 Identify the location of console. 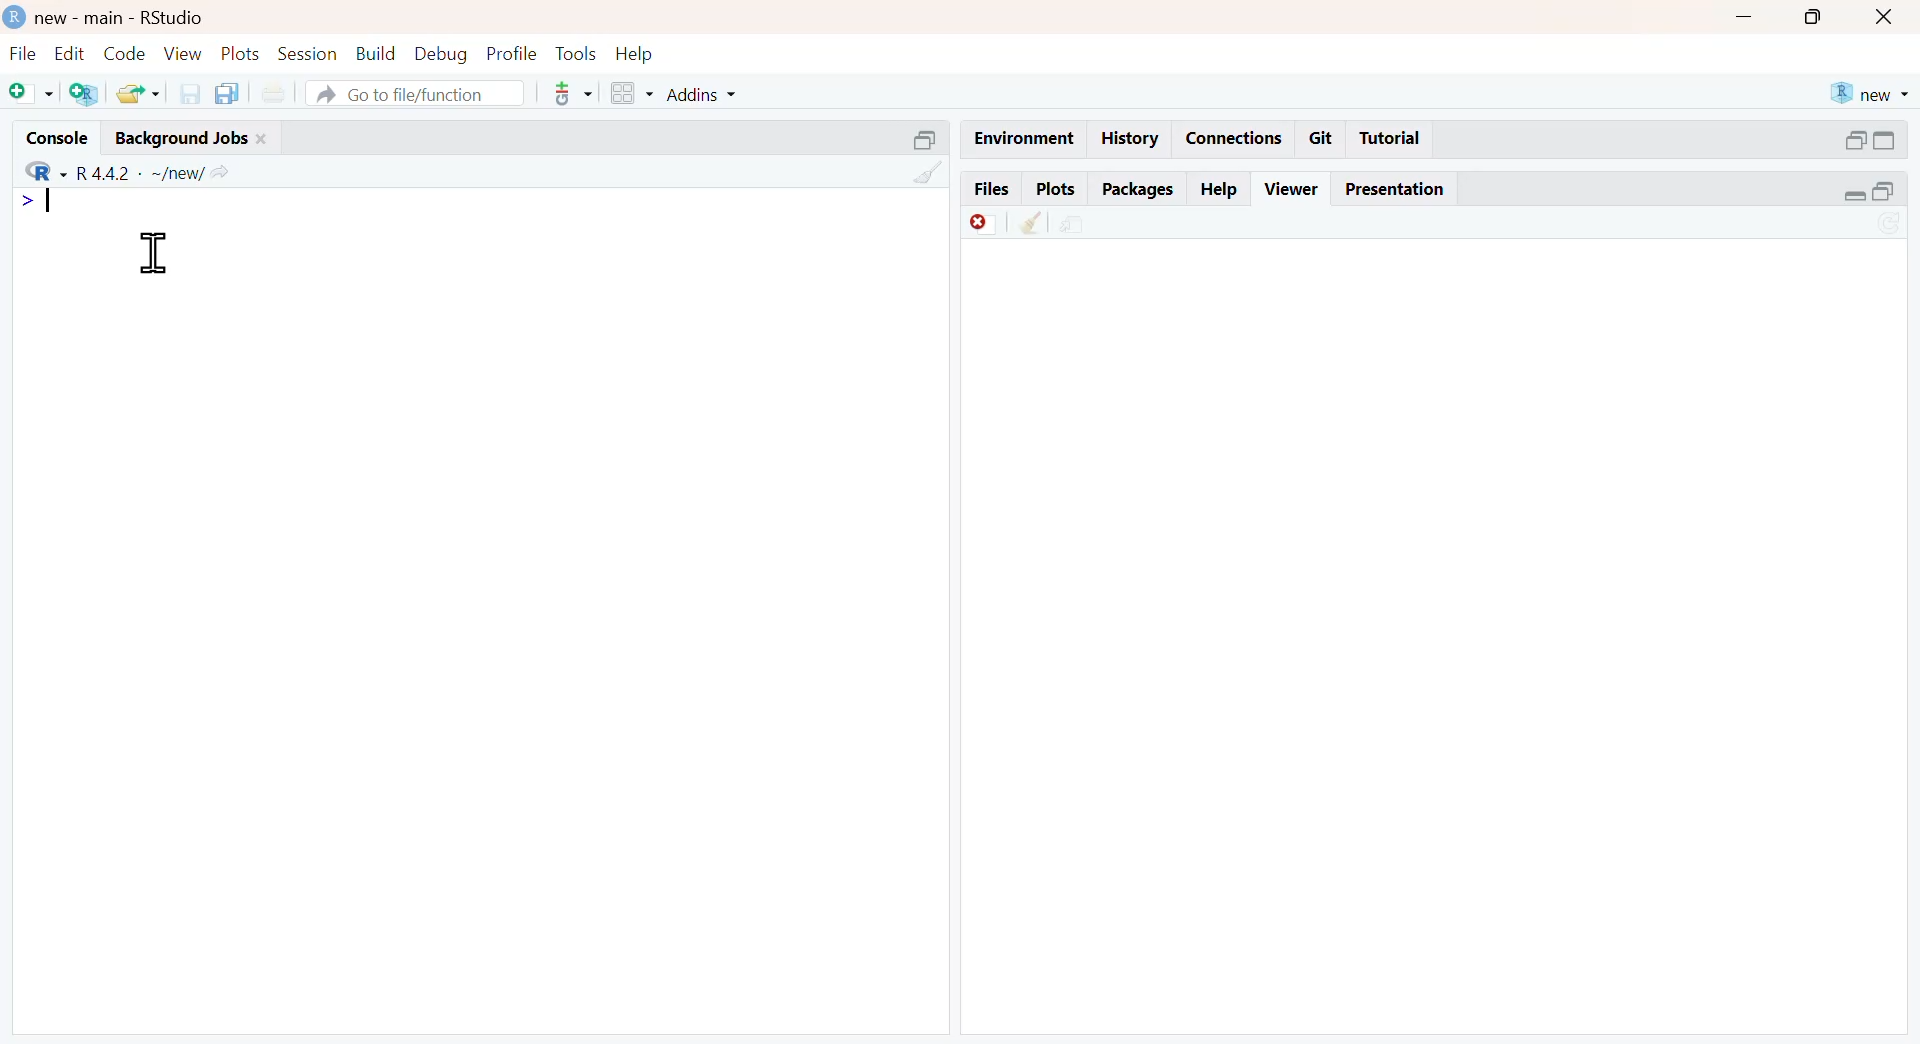
(58, 138).